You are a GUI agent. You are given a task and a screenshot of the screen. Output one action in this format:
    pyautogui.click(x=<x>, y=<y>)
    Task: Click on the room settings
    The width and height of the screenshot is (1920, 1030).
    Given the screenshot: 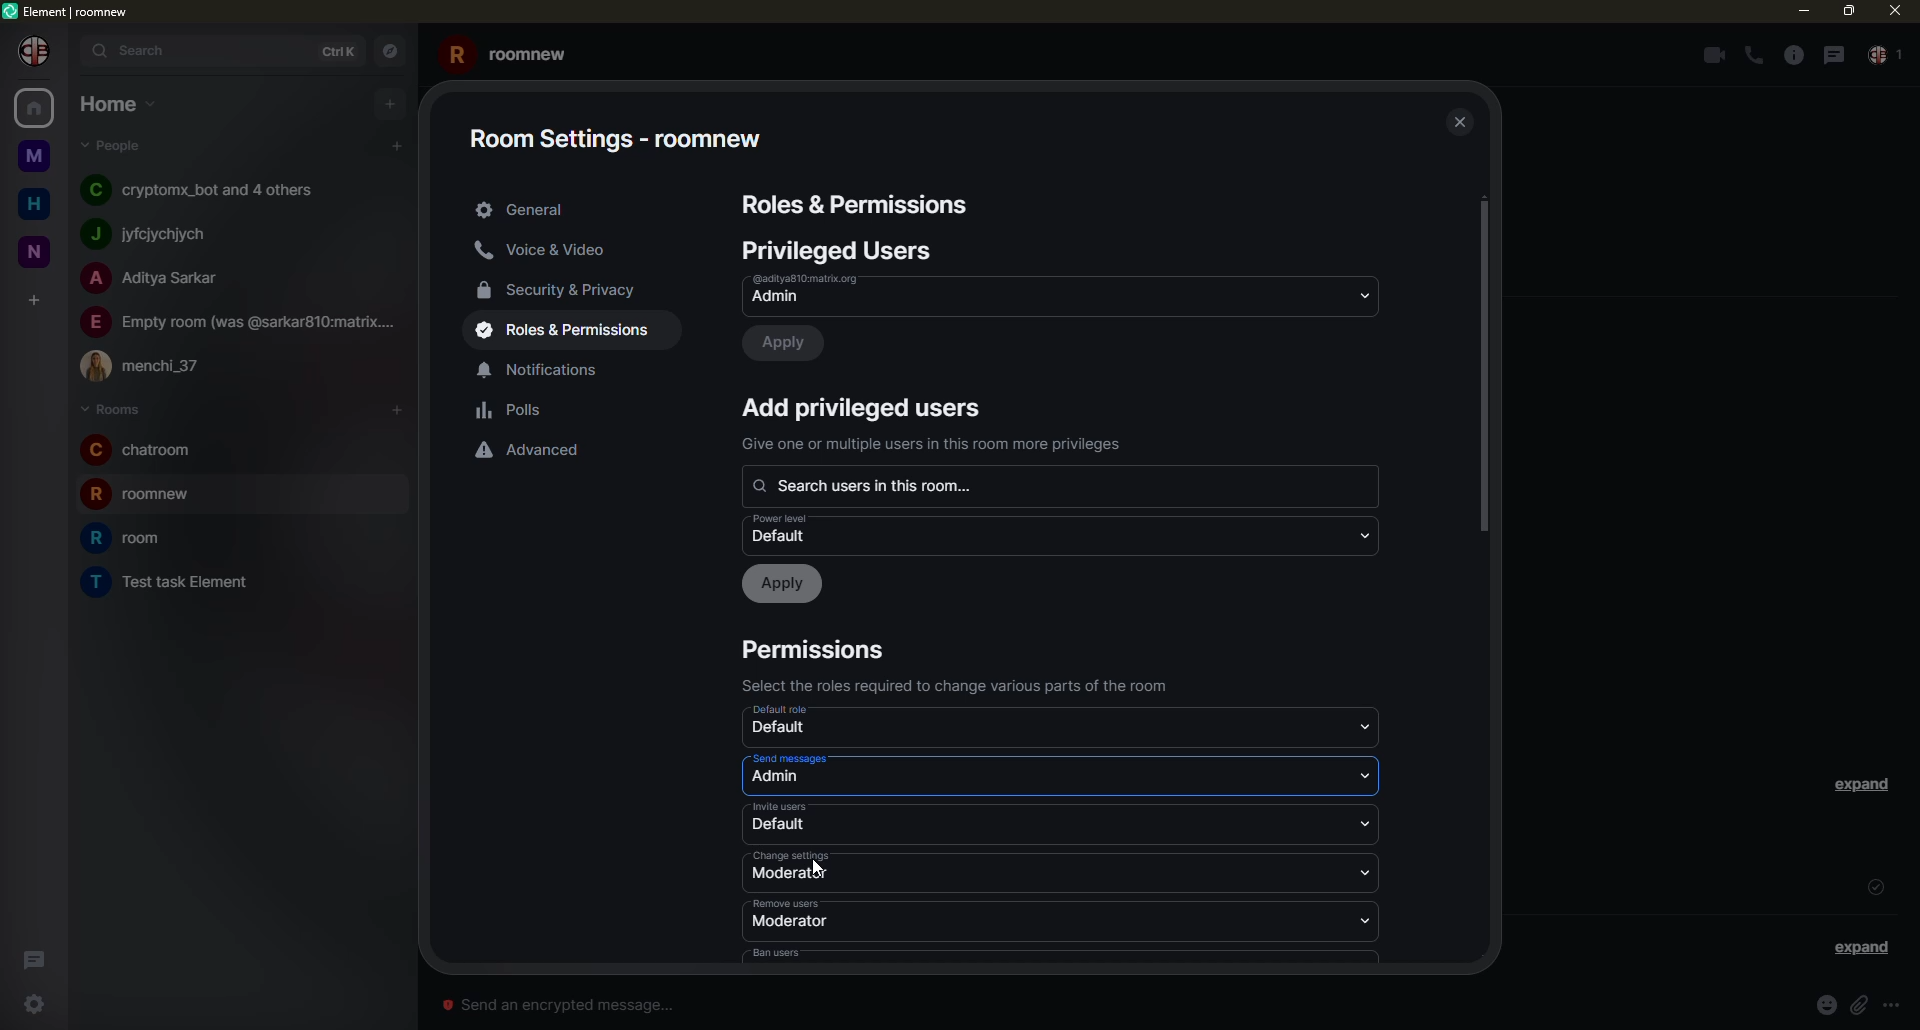 What is the action you would take?
    pyautogui.click(x=625, y=132)
    